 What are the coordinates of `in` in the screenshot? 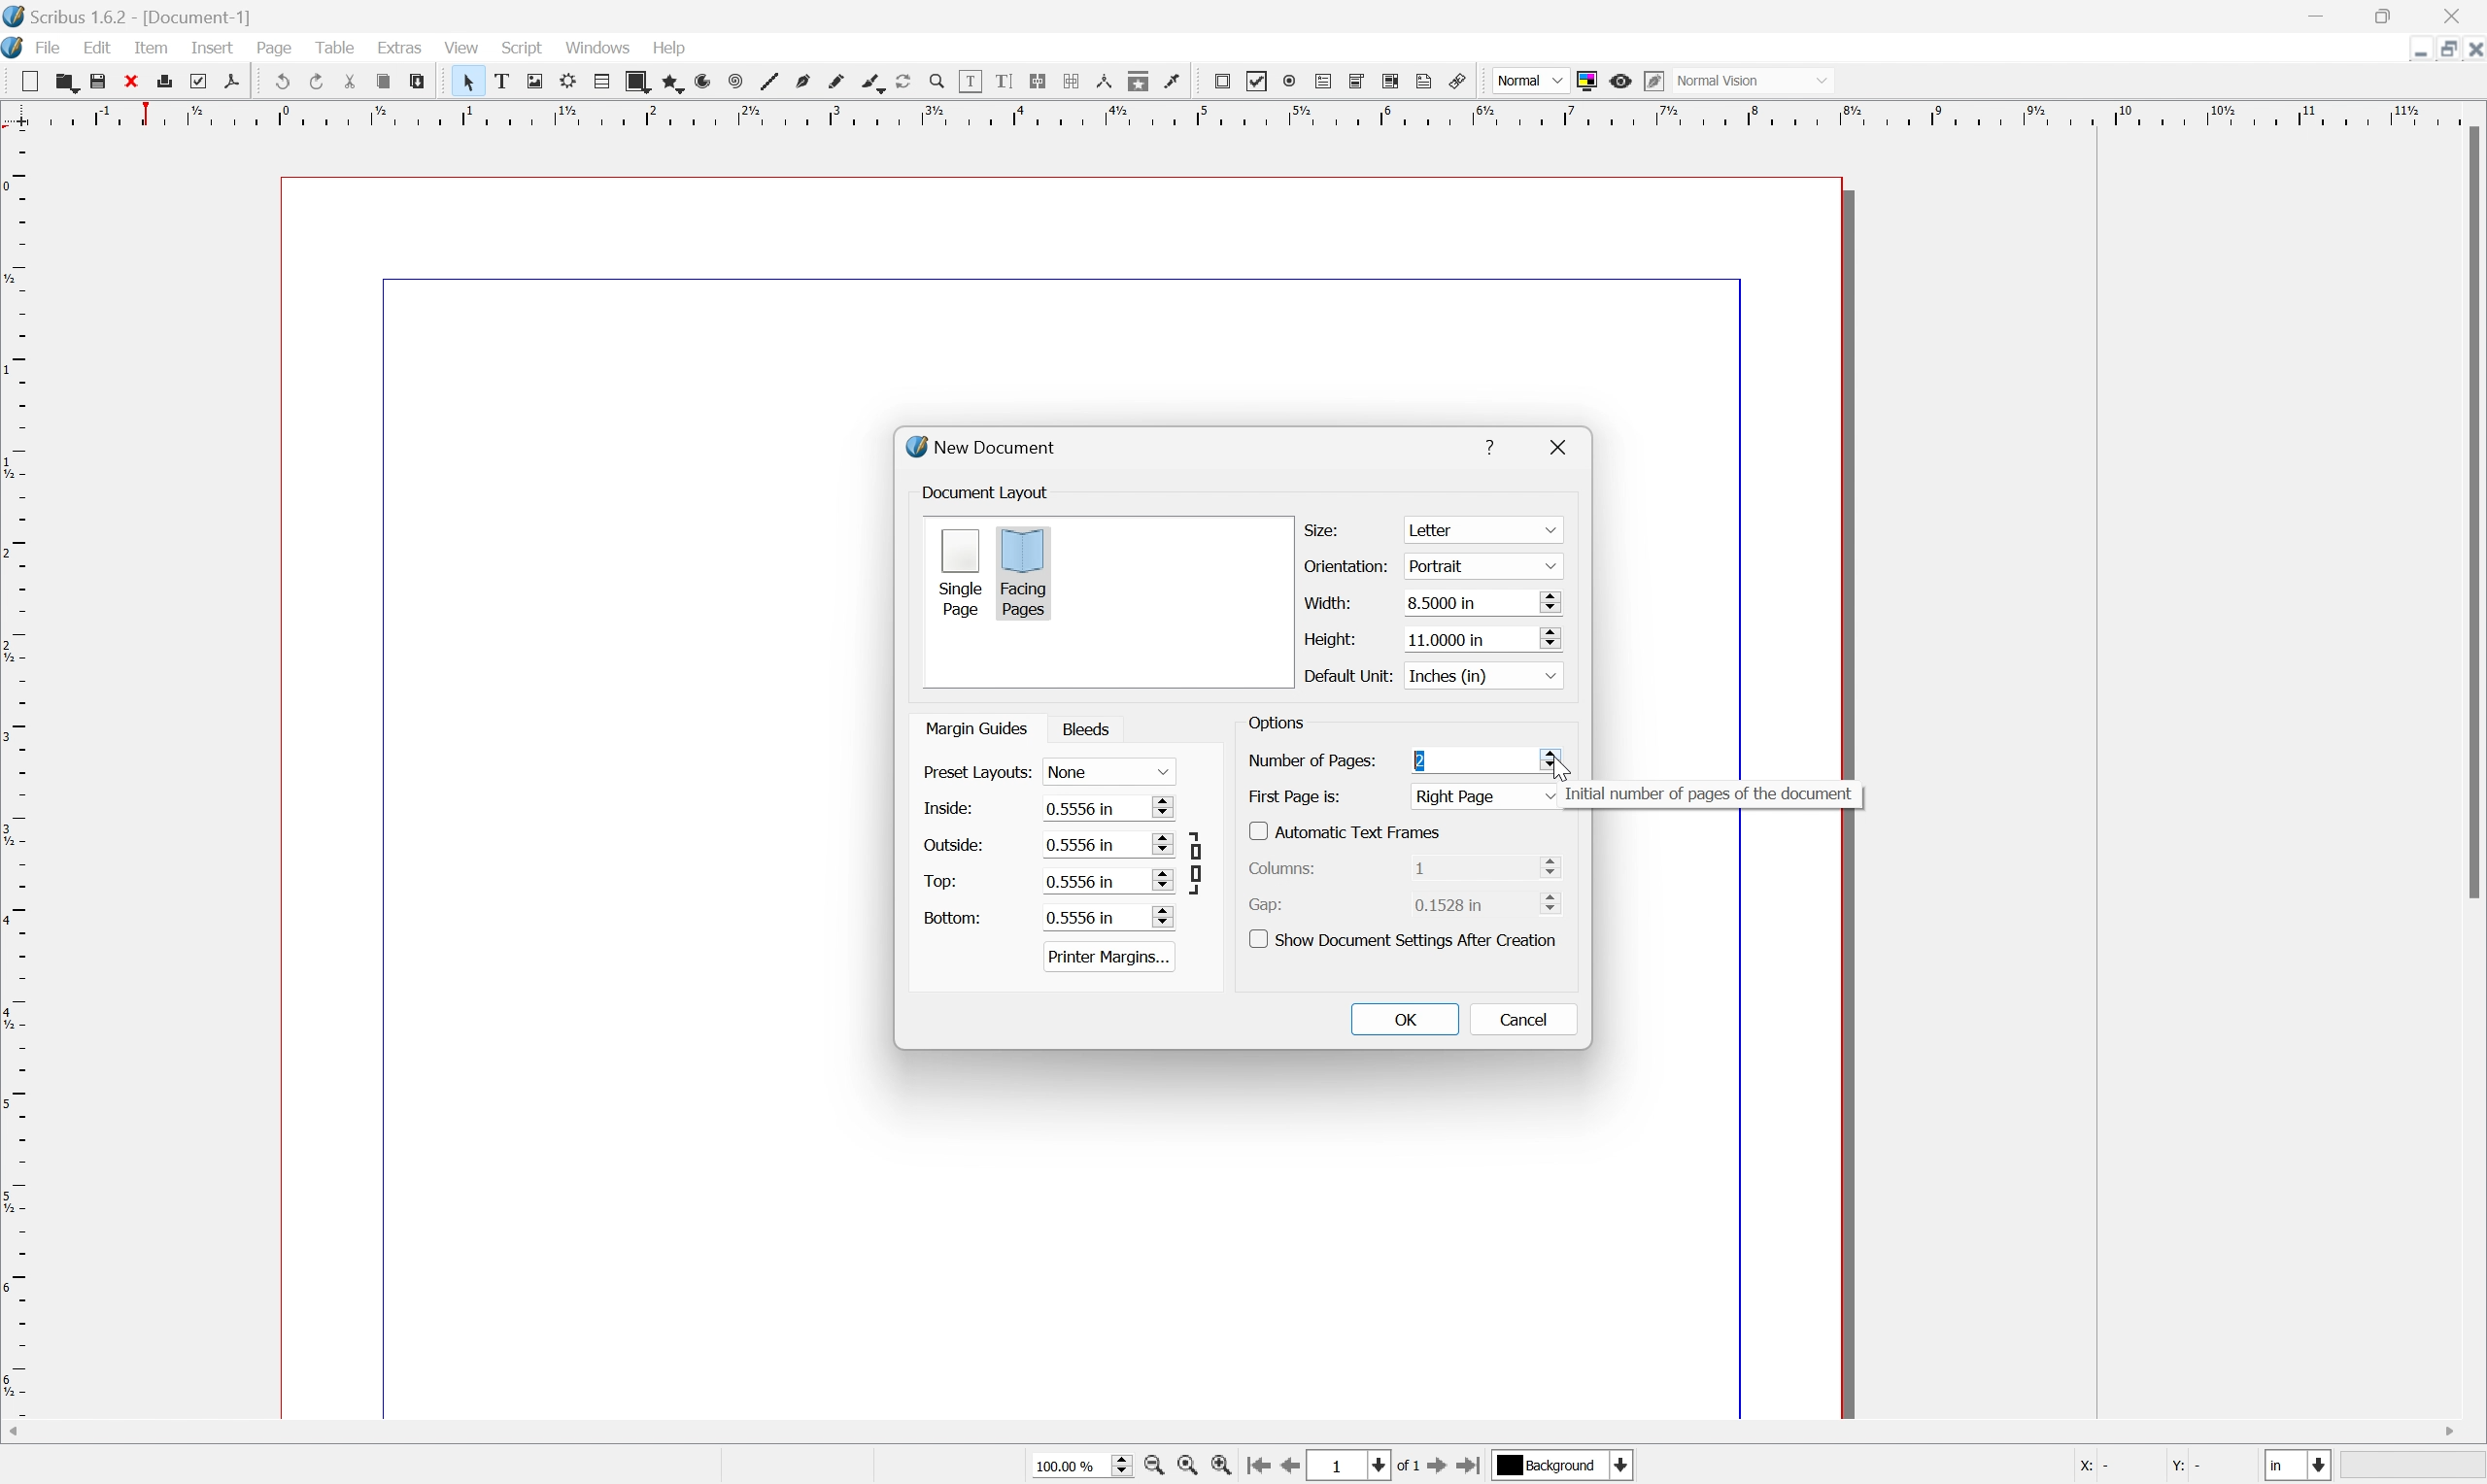 It's located at (2301, 1468).